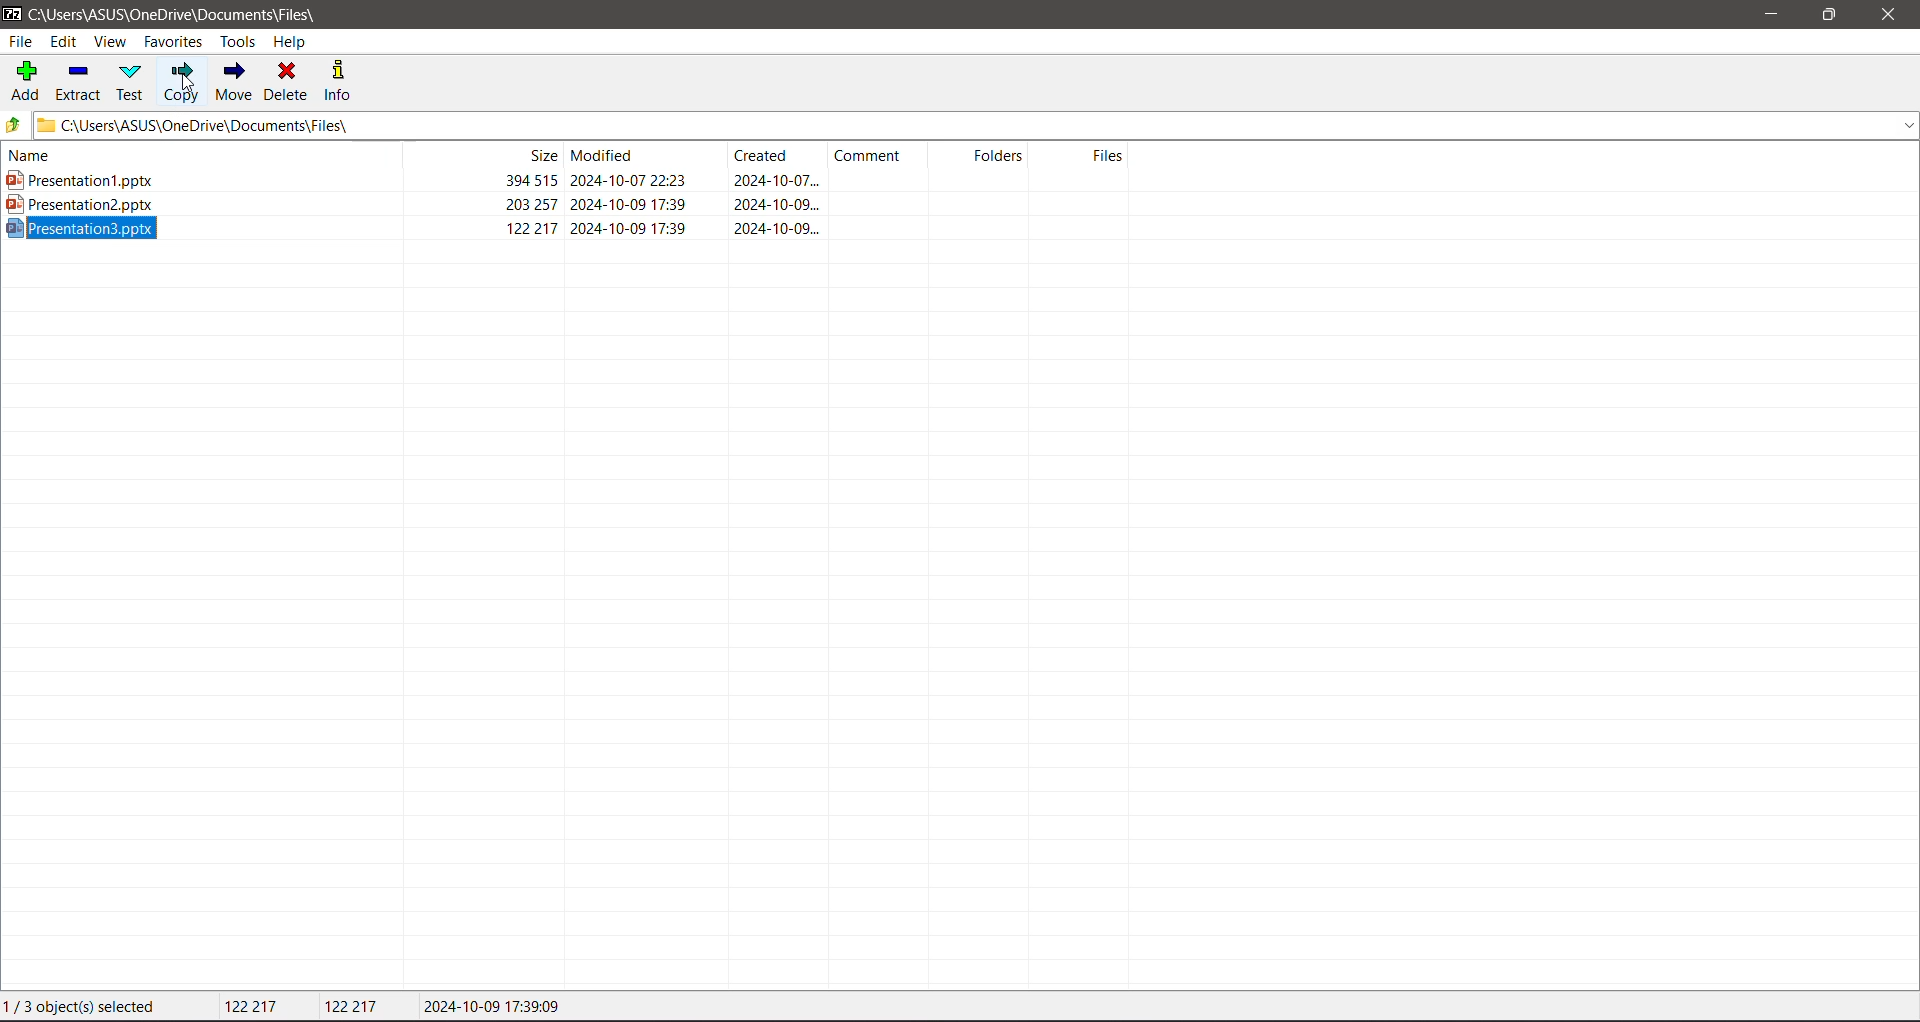 Image resolution: width=1920 pixels, height=1022 pixels. I want to click on Add, so click(27, 80).